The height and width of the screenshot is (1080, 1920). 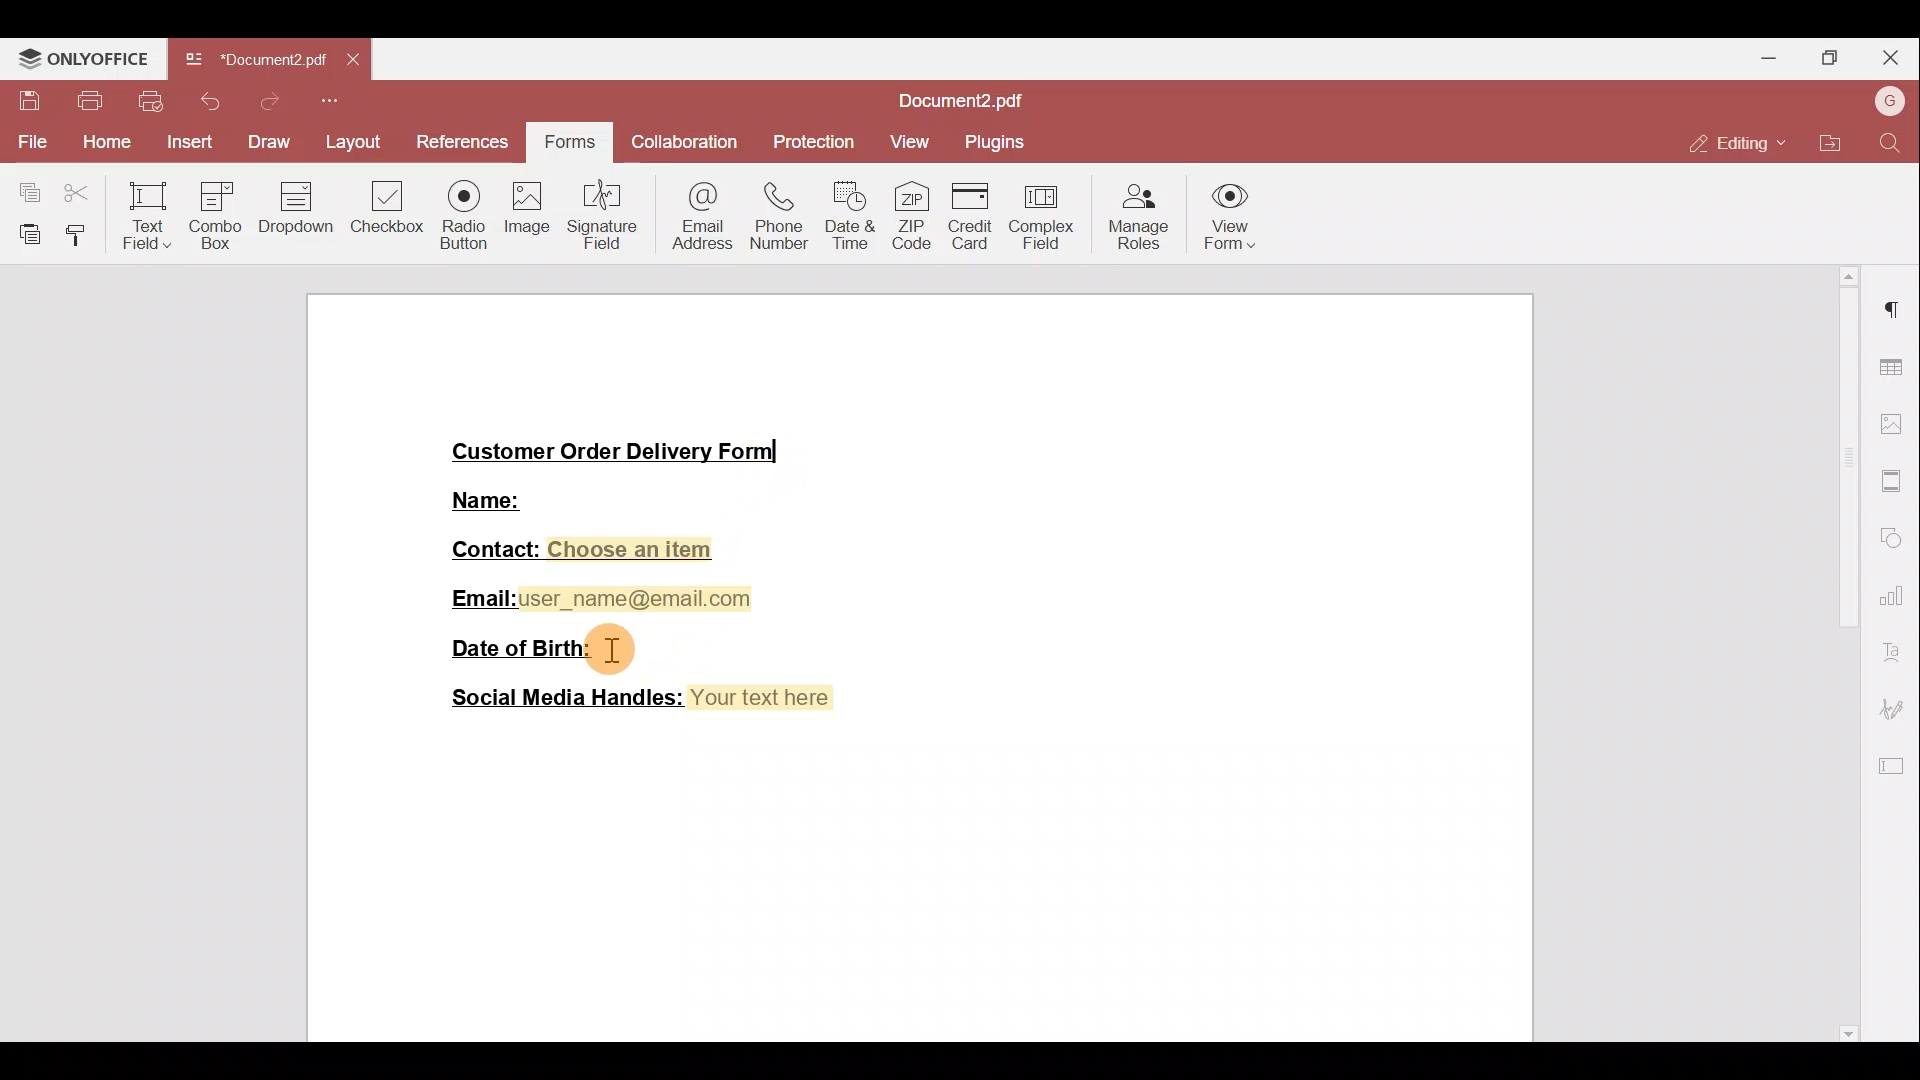 I want to click on Complex field, so click(x=1043, y=218).